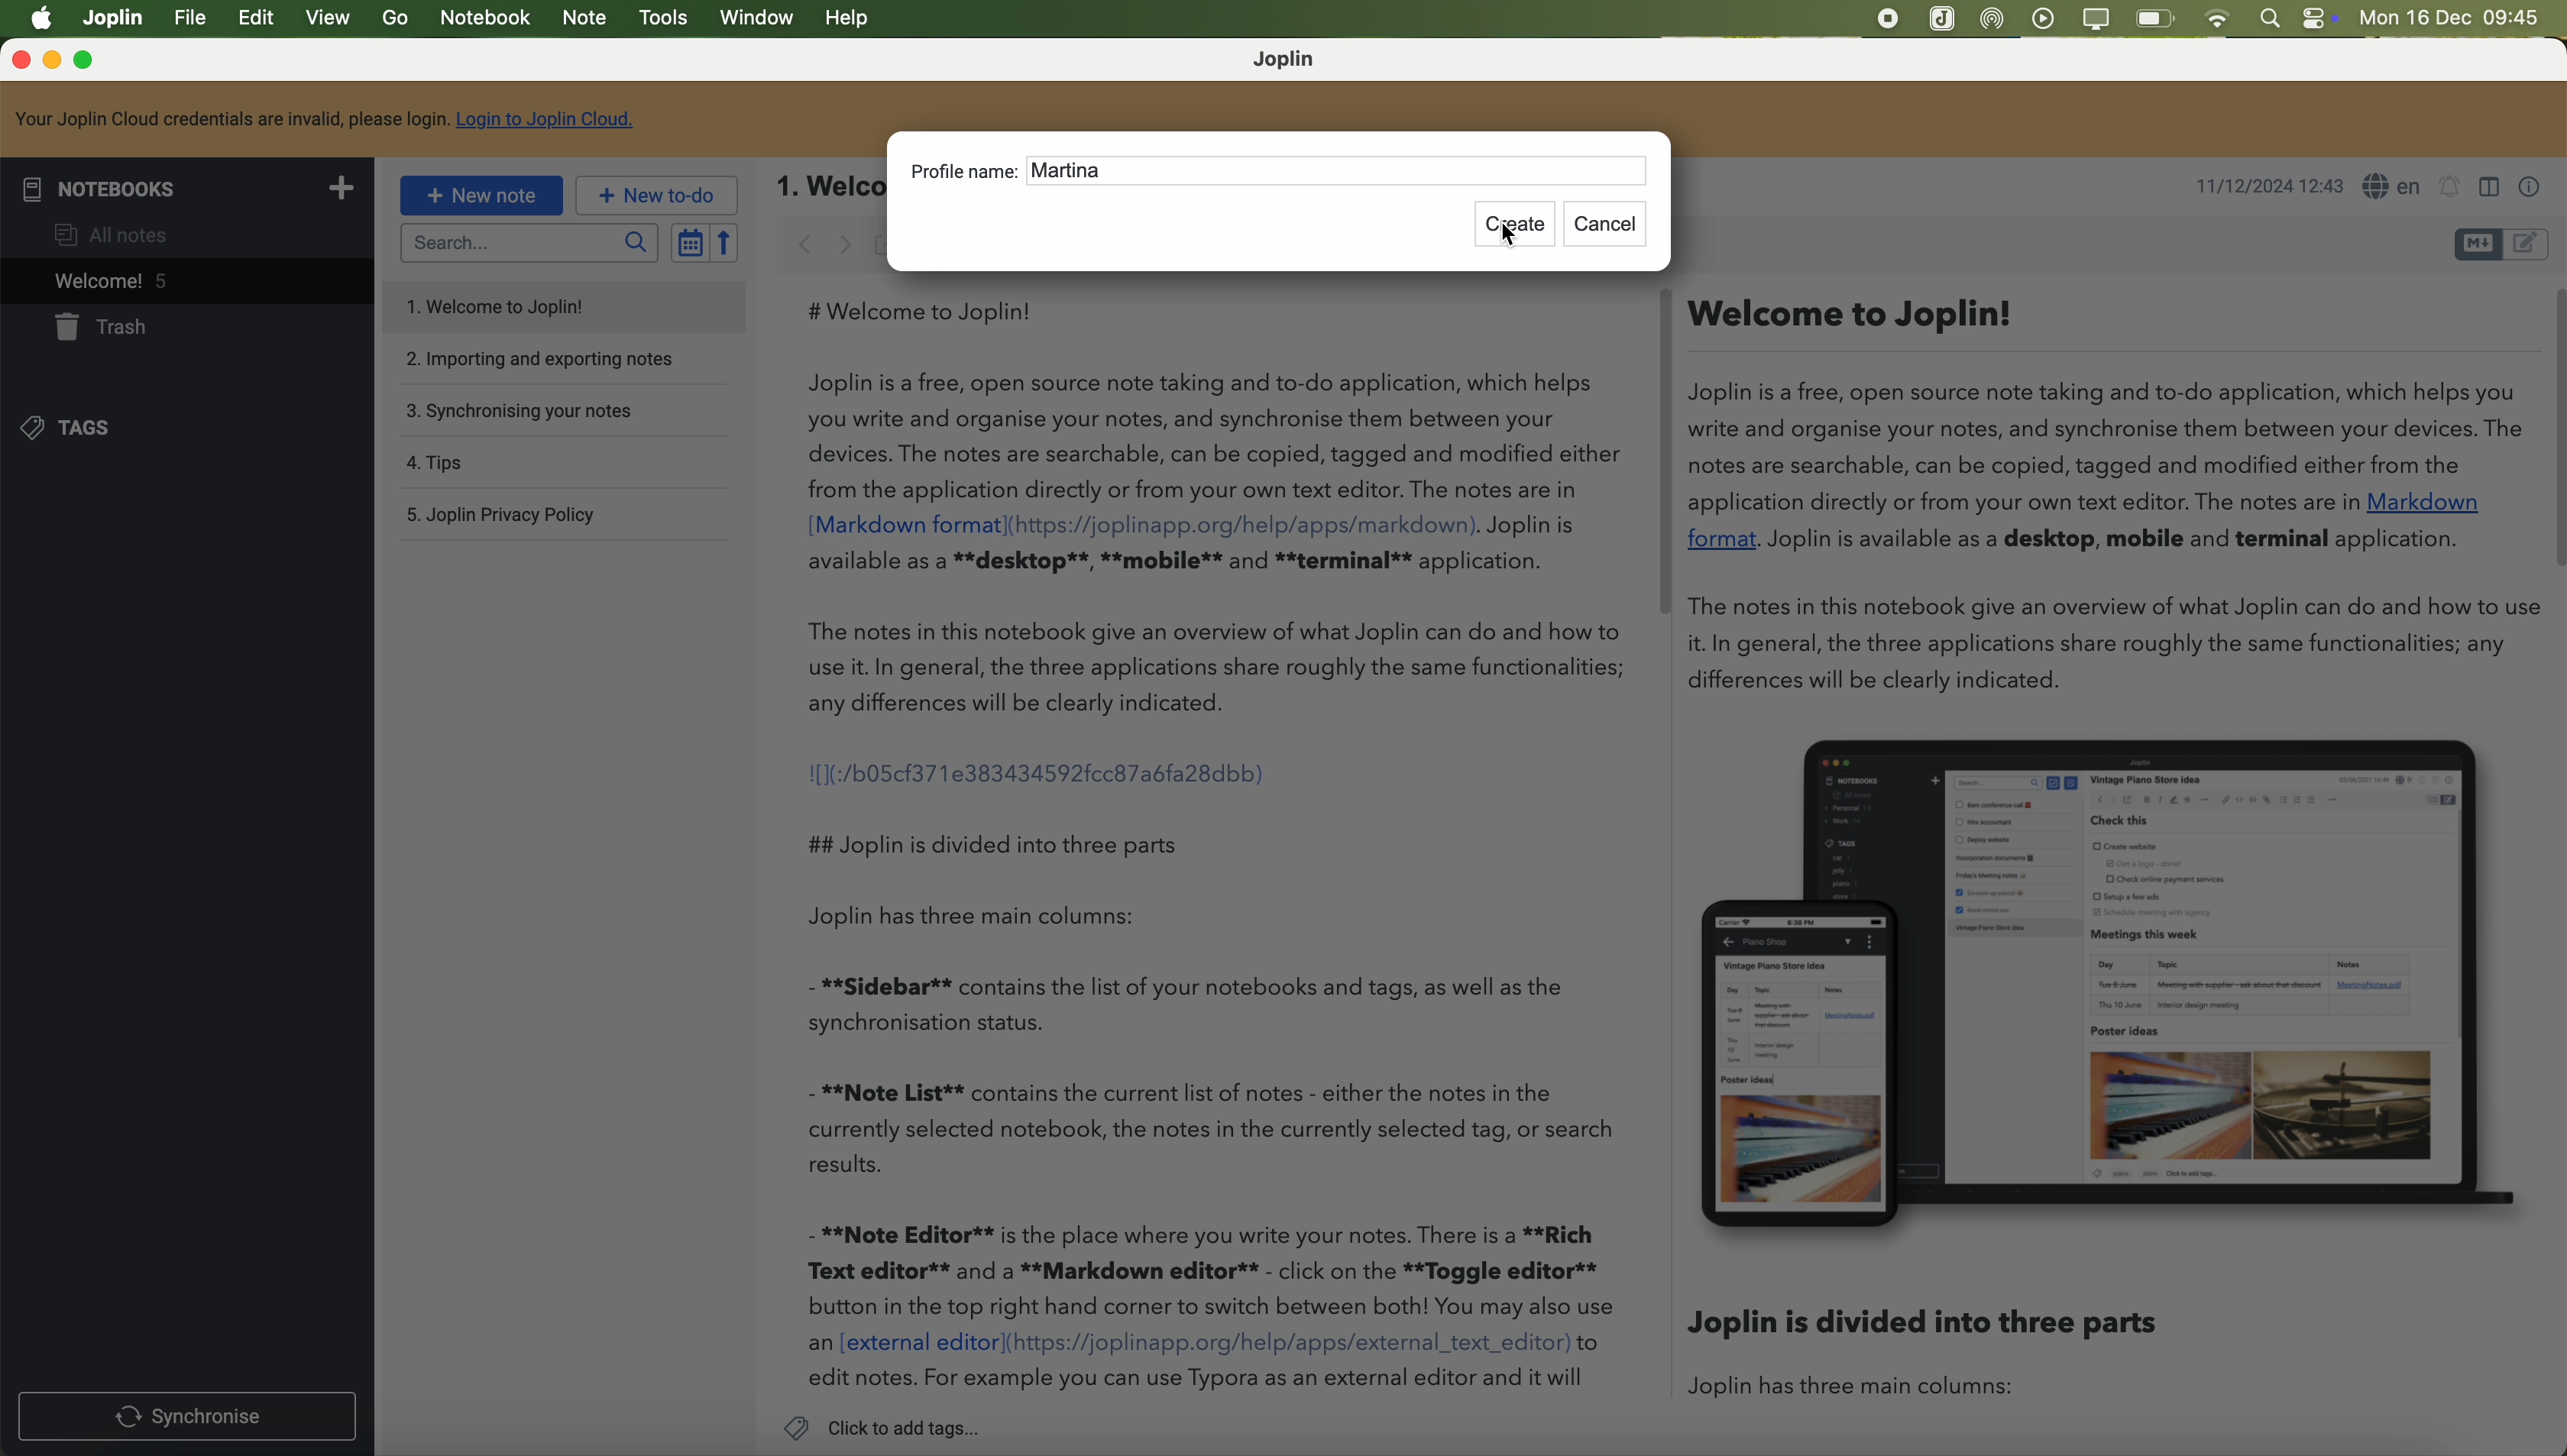 The image size is (2567, 1456). What do you see at coordinates (2488, 188) in the screenshot?
I see `toggle editors layout` at bounding box center [2488, 188].